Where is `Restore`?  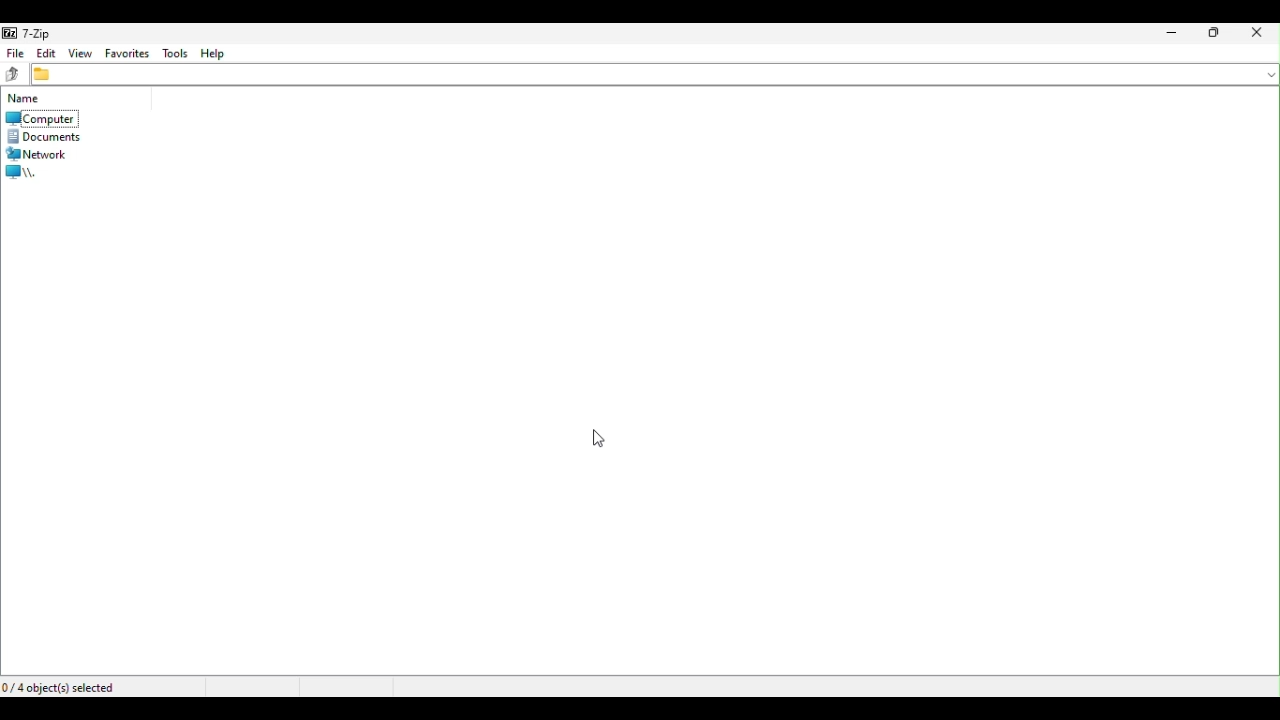 Restore is located at coordinates (1211, 37).